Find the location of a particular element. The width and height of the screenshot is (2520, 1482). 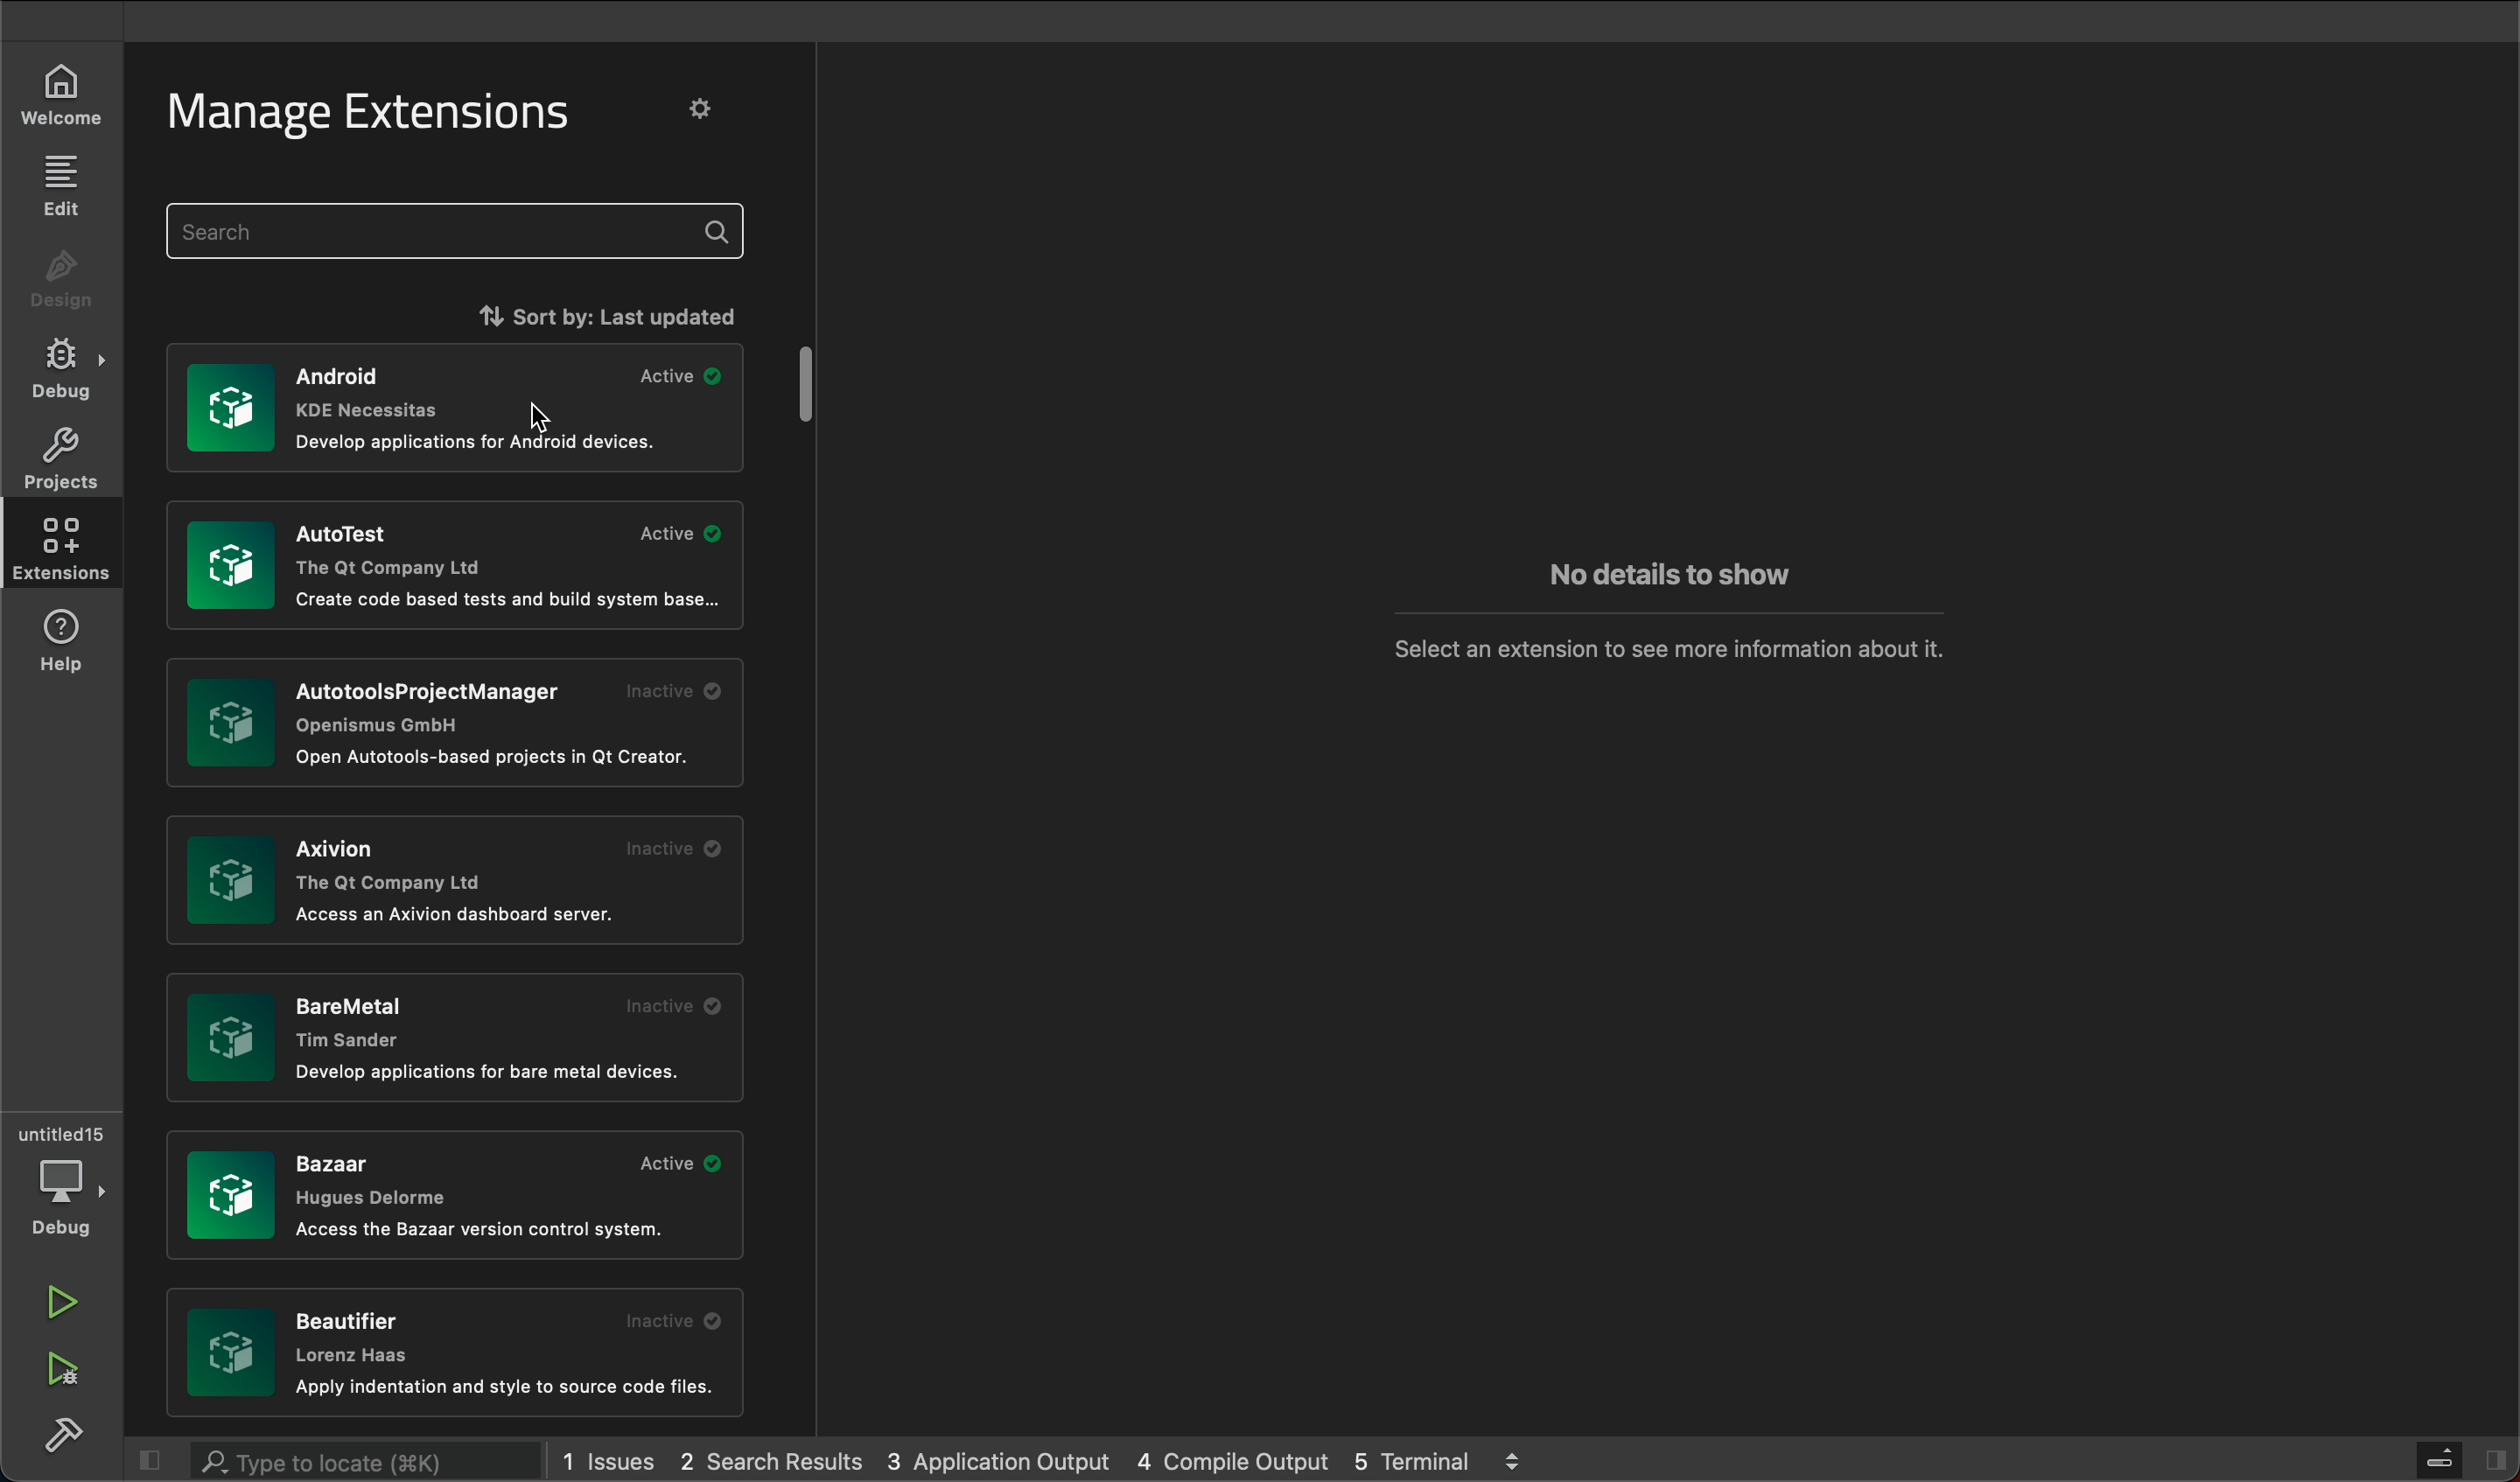

logs is located at coordinates (1000, 1464).